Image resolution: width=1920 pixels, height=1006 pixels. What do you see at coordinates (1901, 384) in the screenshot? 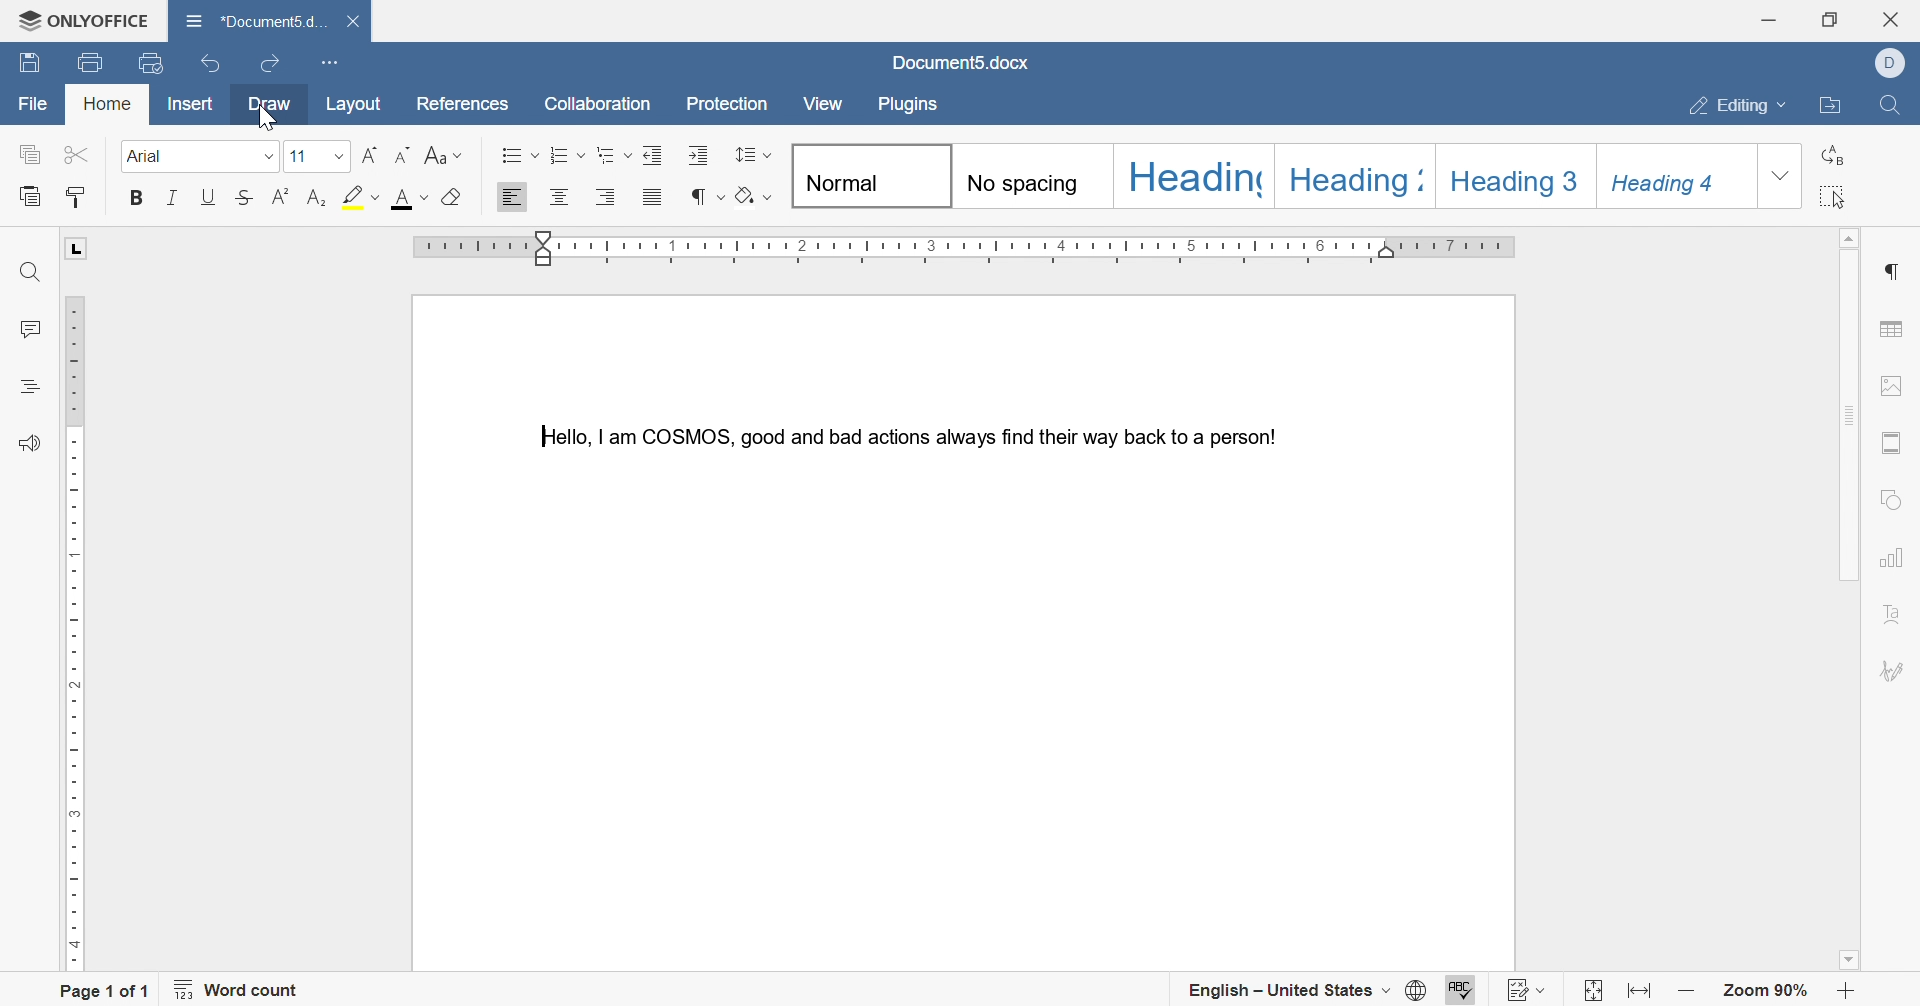
I see `image settings` at bounding box center [1901, 384].